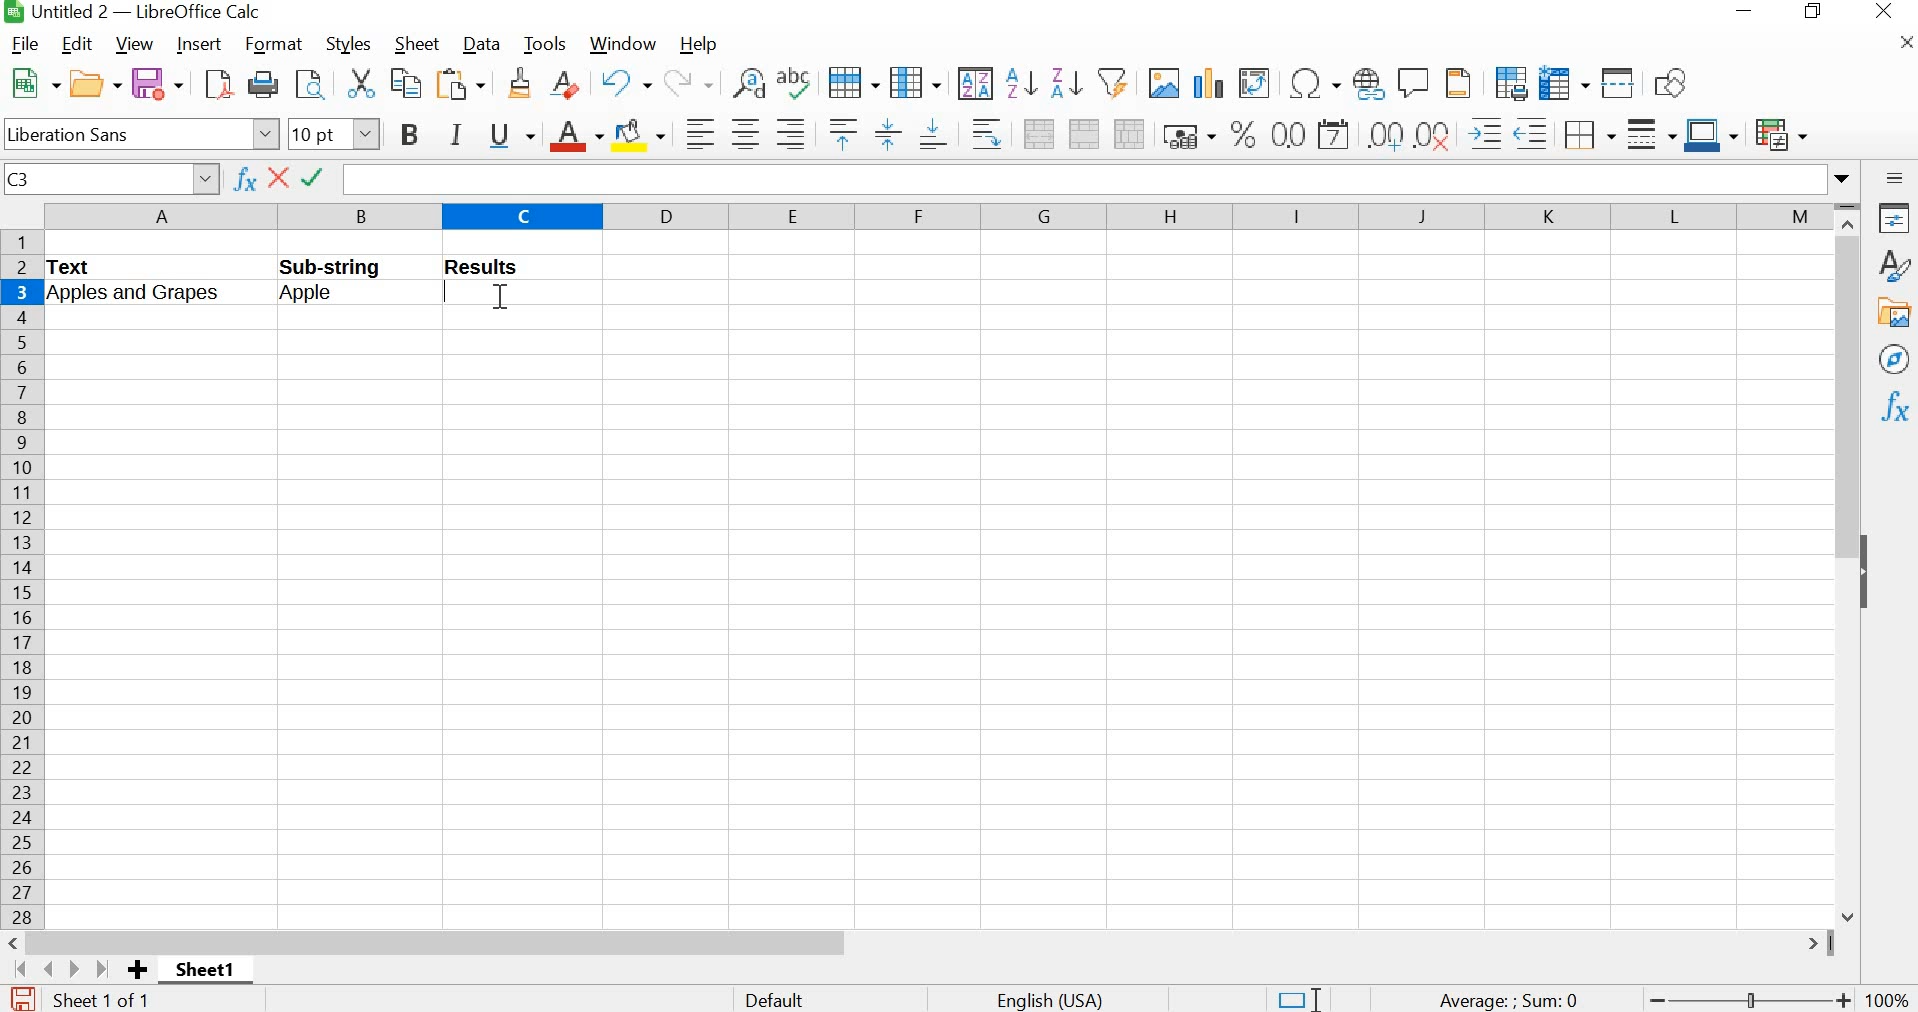  Describe the element at coordinates (152, 295) in the screenshot. I see `Apples and grapes` at that location.